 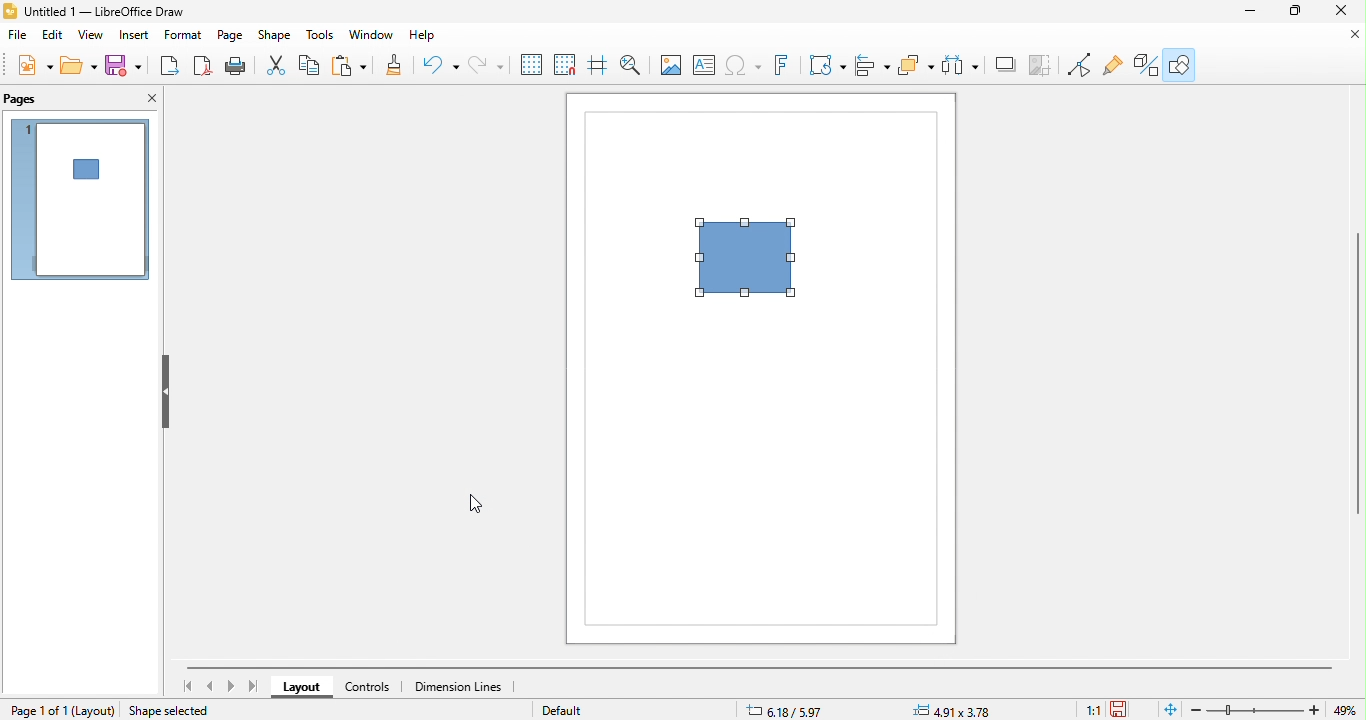 I want to click on next page, so click(x=231, y=686).